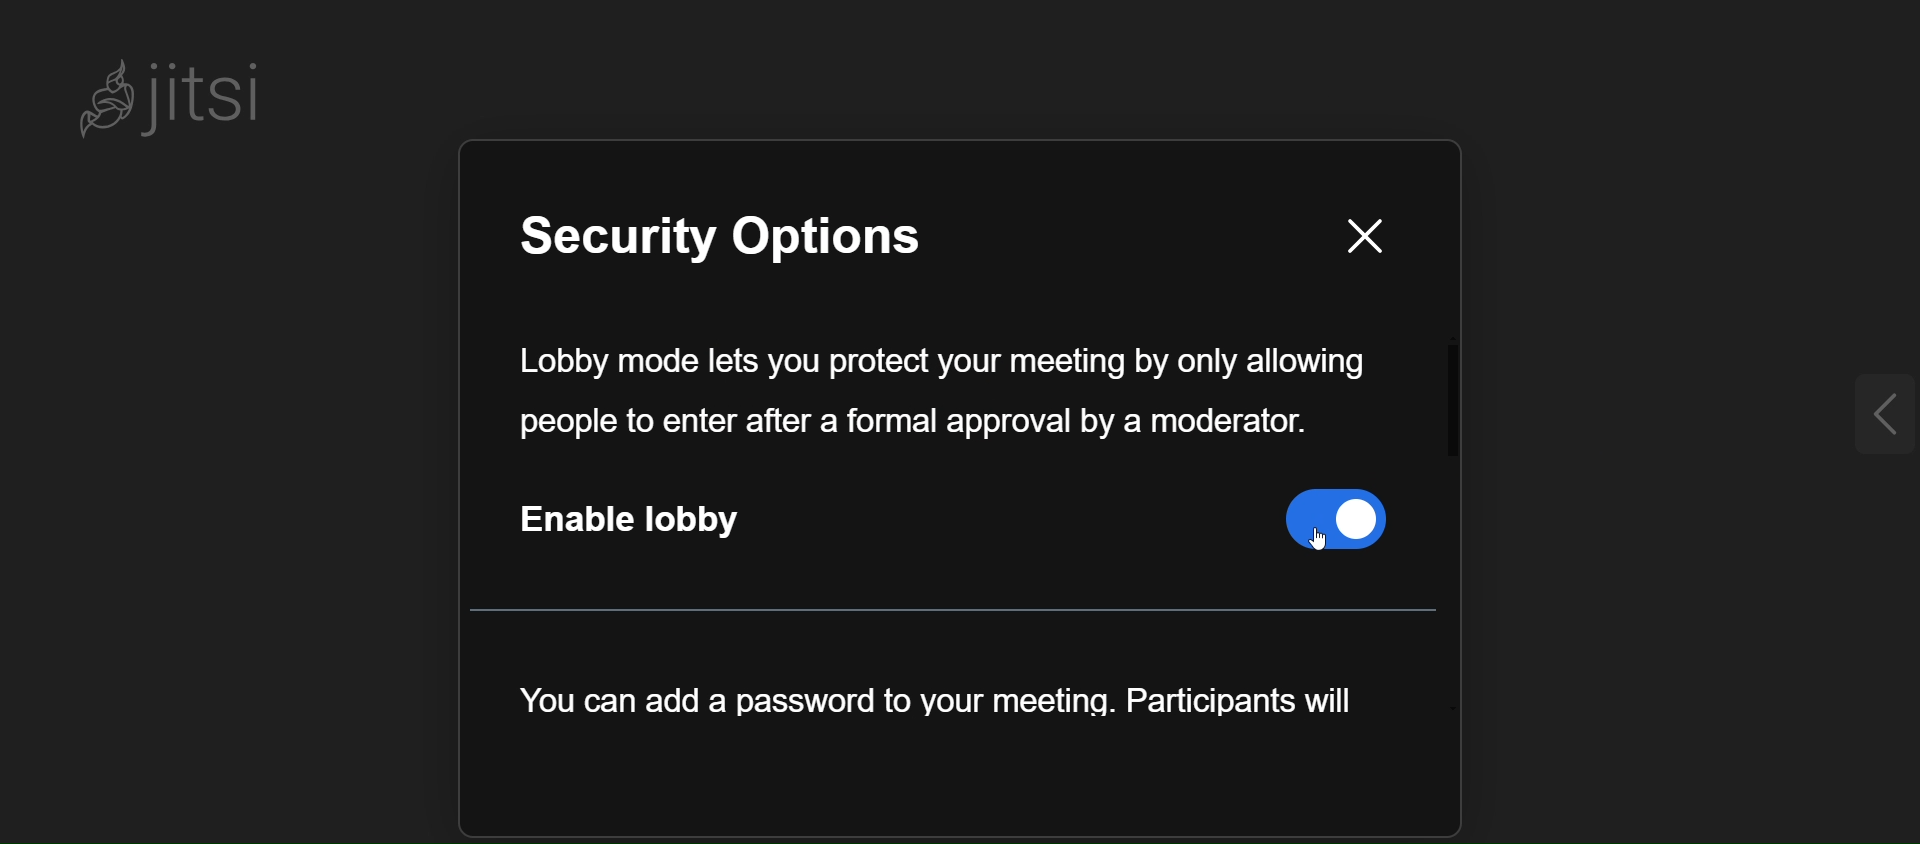 The height and width of the screenshot is (844, 1920). What do you see at coordinates (1346, 235) in the screenshot?
I see `close` at bounding box center [1346, 235].